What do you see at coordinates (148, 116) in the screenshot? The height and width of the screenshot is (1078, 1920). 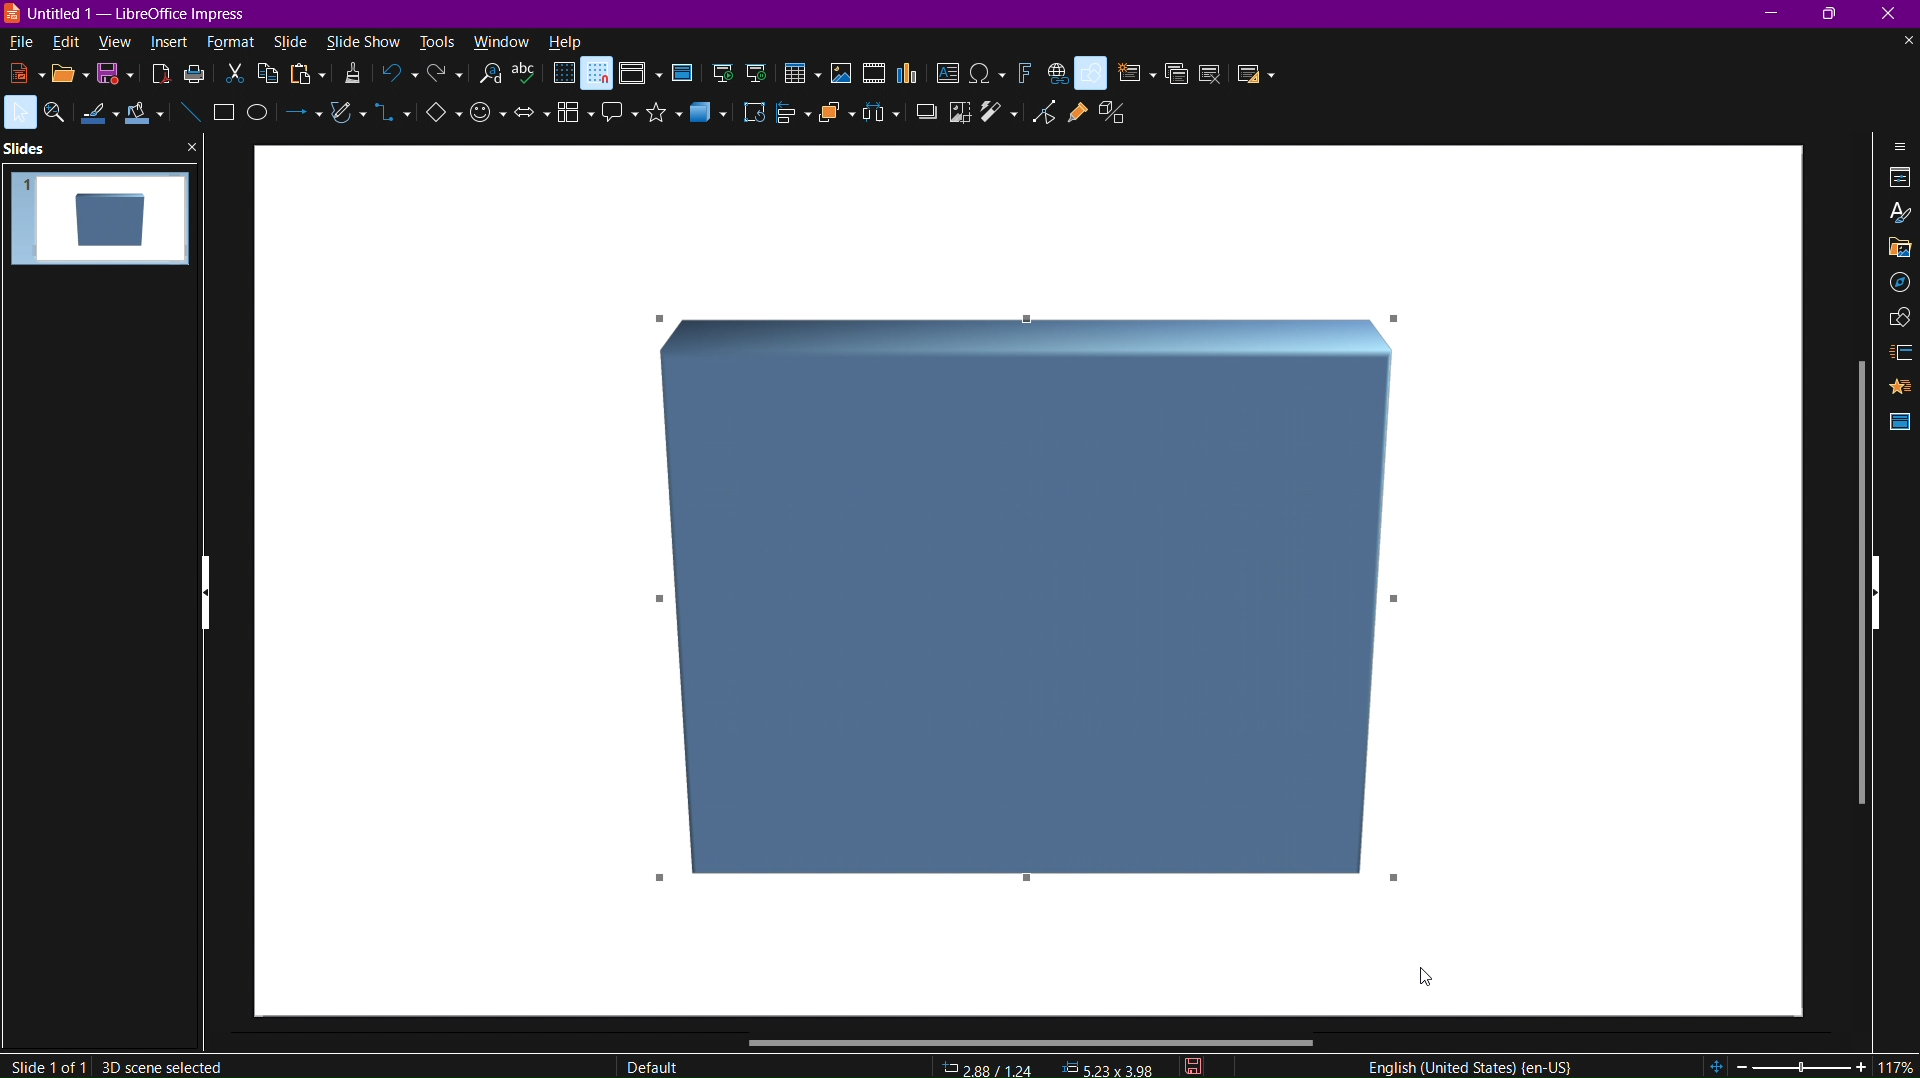 I see `Fill Color` at bounding box center [148, 116].